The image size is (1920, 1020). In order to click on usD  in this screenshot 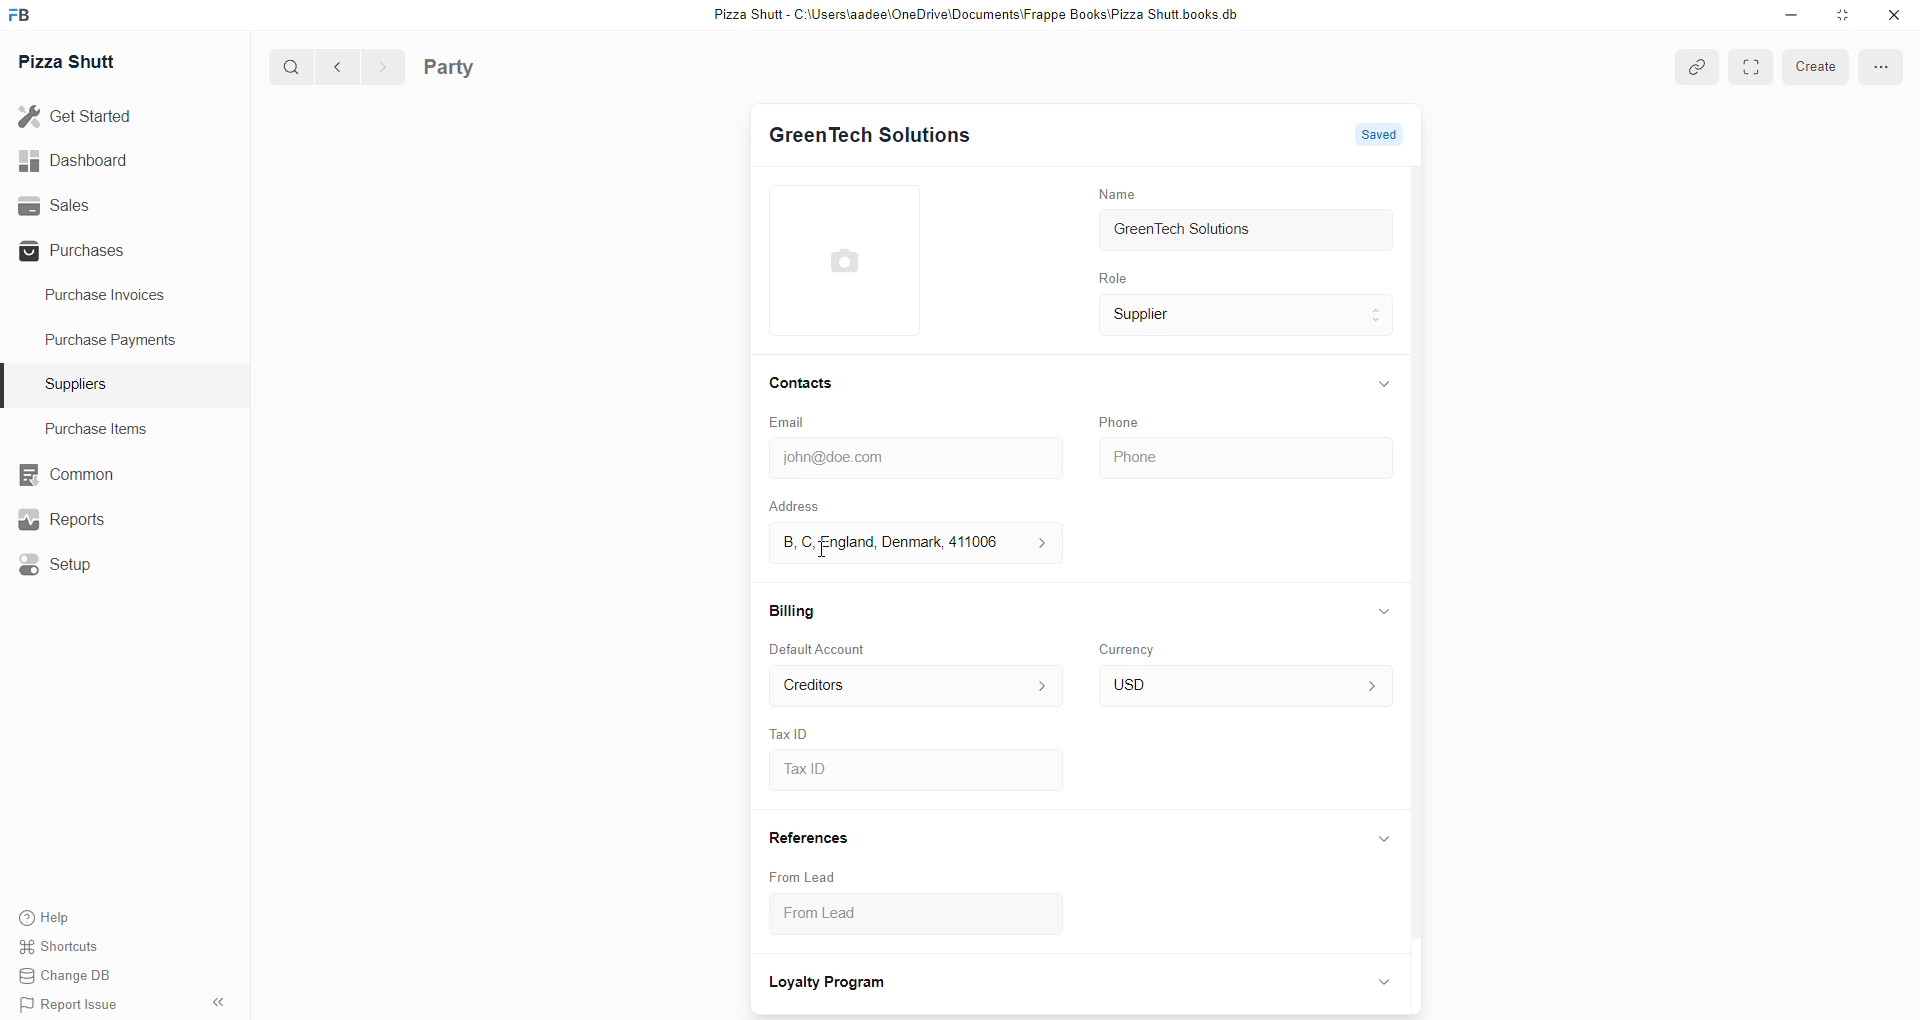, I will do `click(1242, 687)`.